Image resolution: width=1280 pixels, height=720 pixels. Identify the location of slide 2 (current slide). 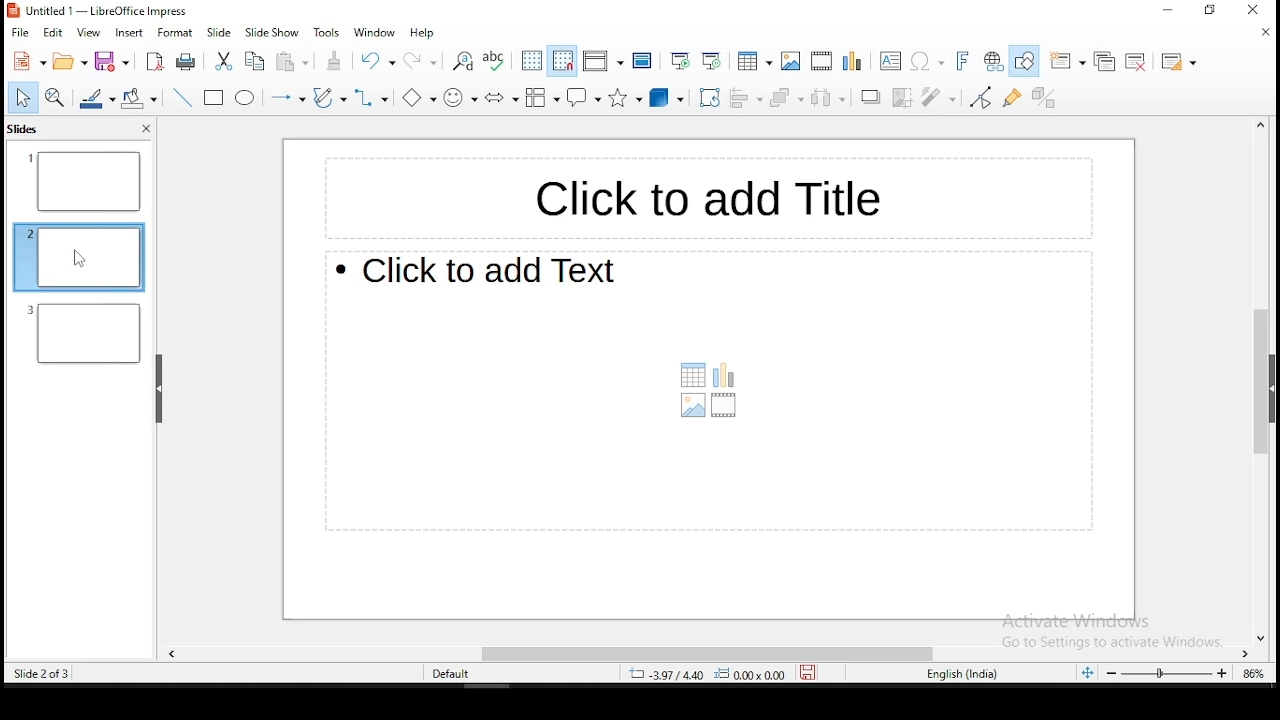
(79, 255).